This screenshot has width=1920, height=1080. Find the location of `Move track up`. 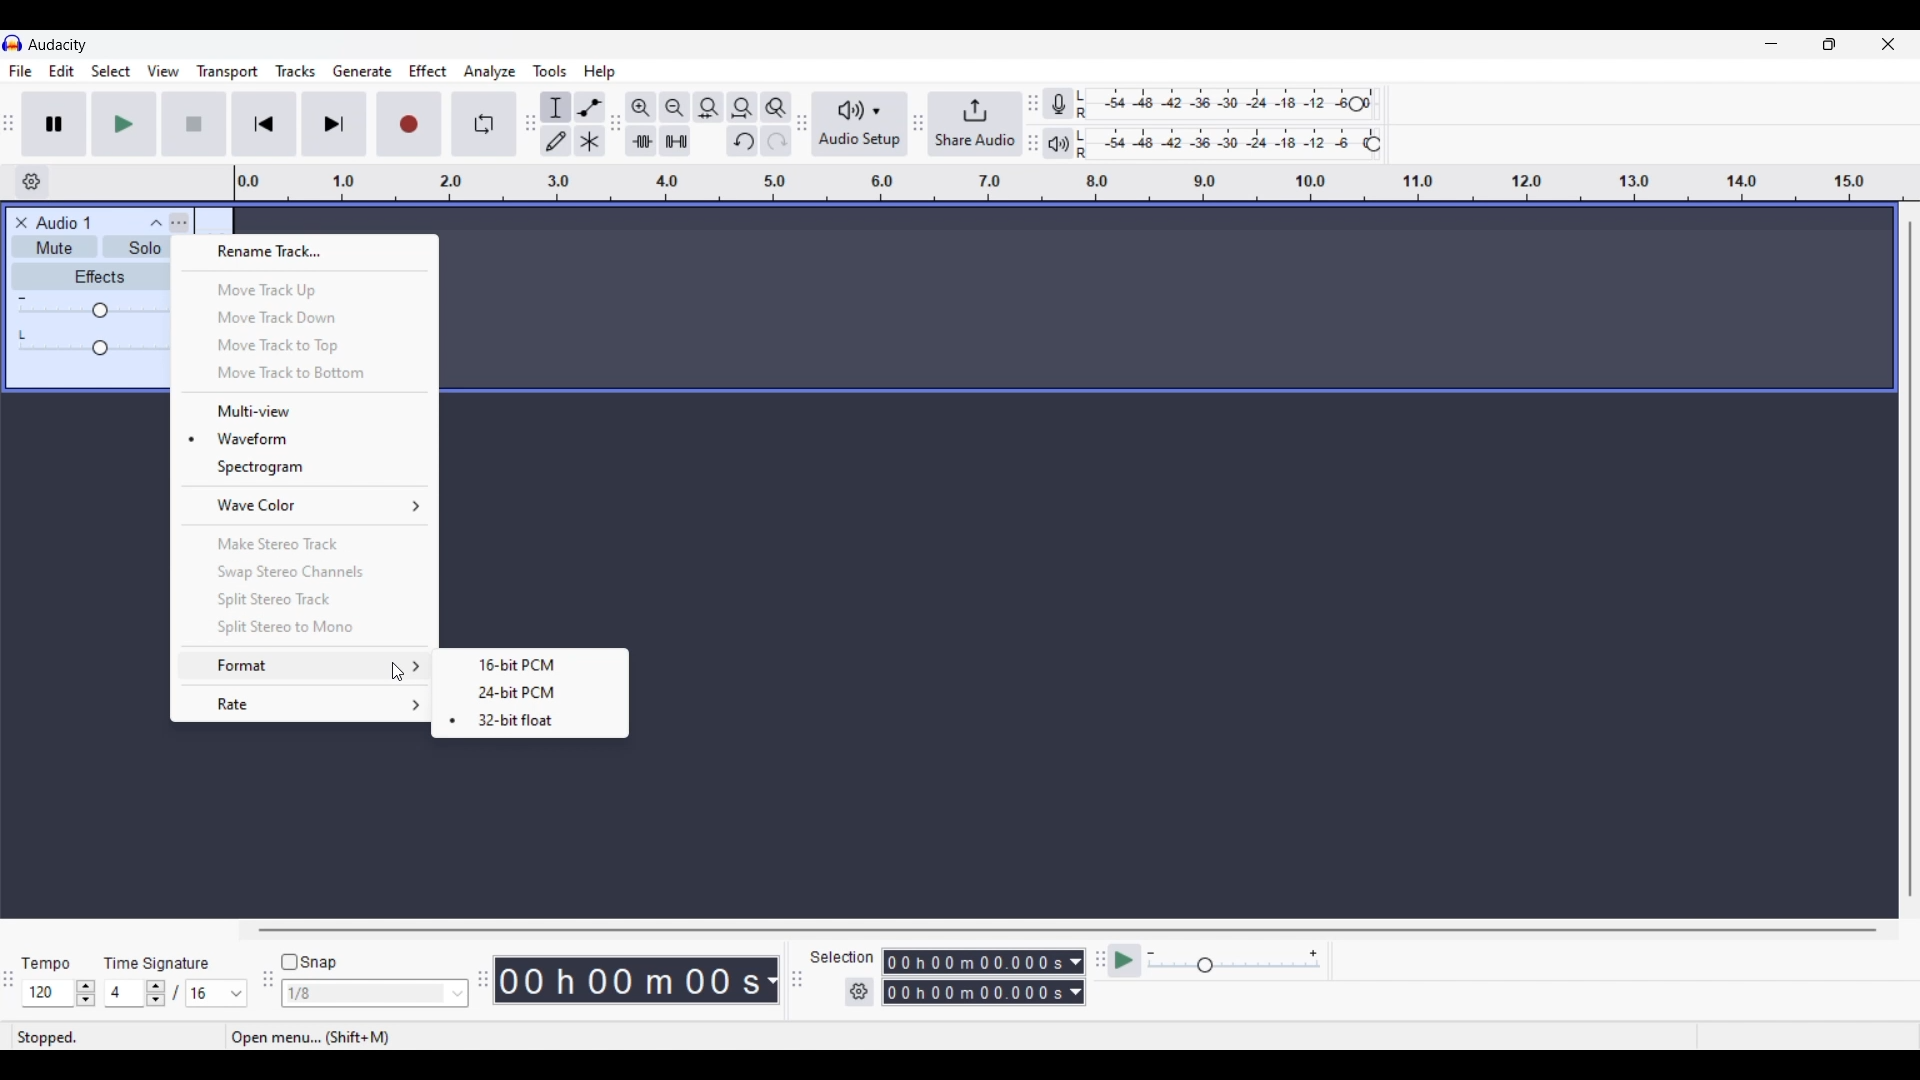

Move track up is located at coordinates (306, 290).